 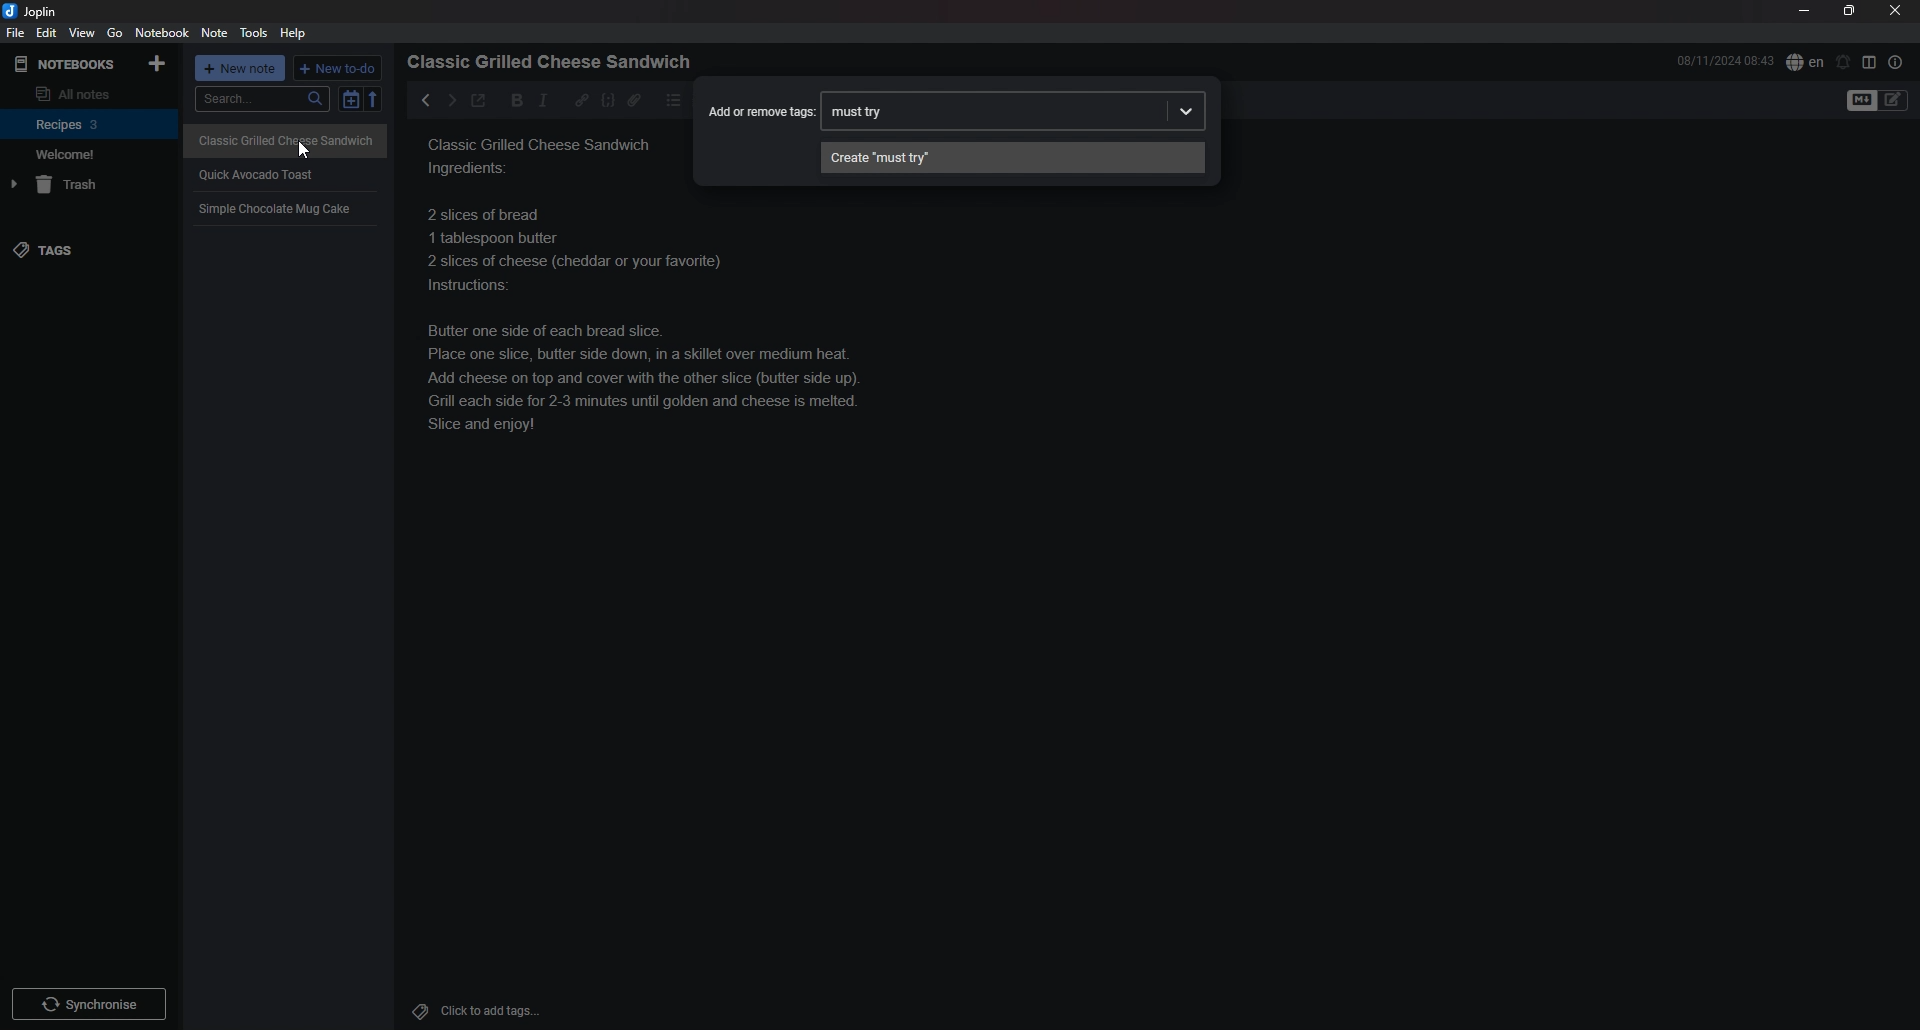 I want to click on view, so click(x=81, y=33).